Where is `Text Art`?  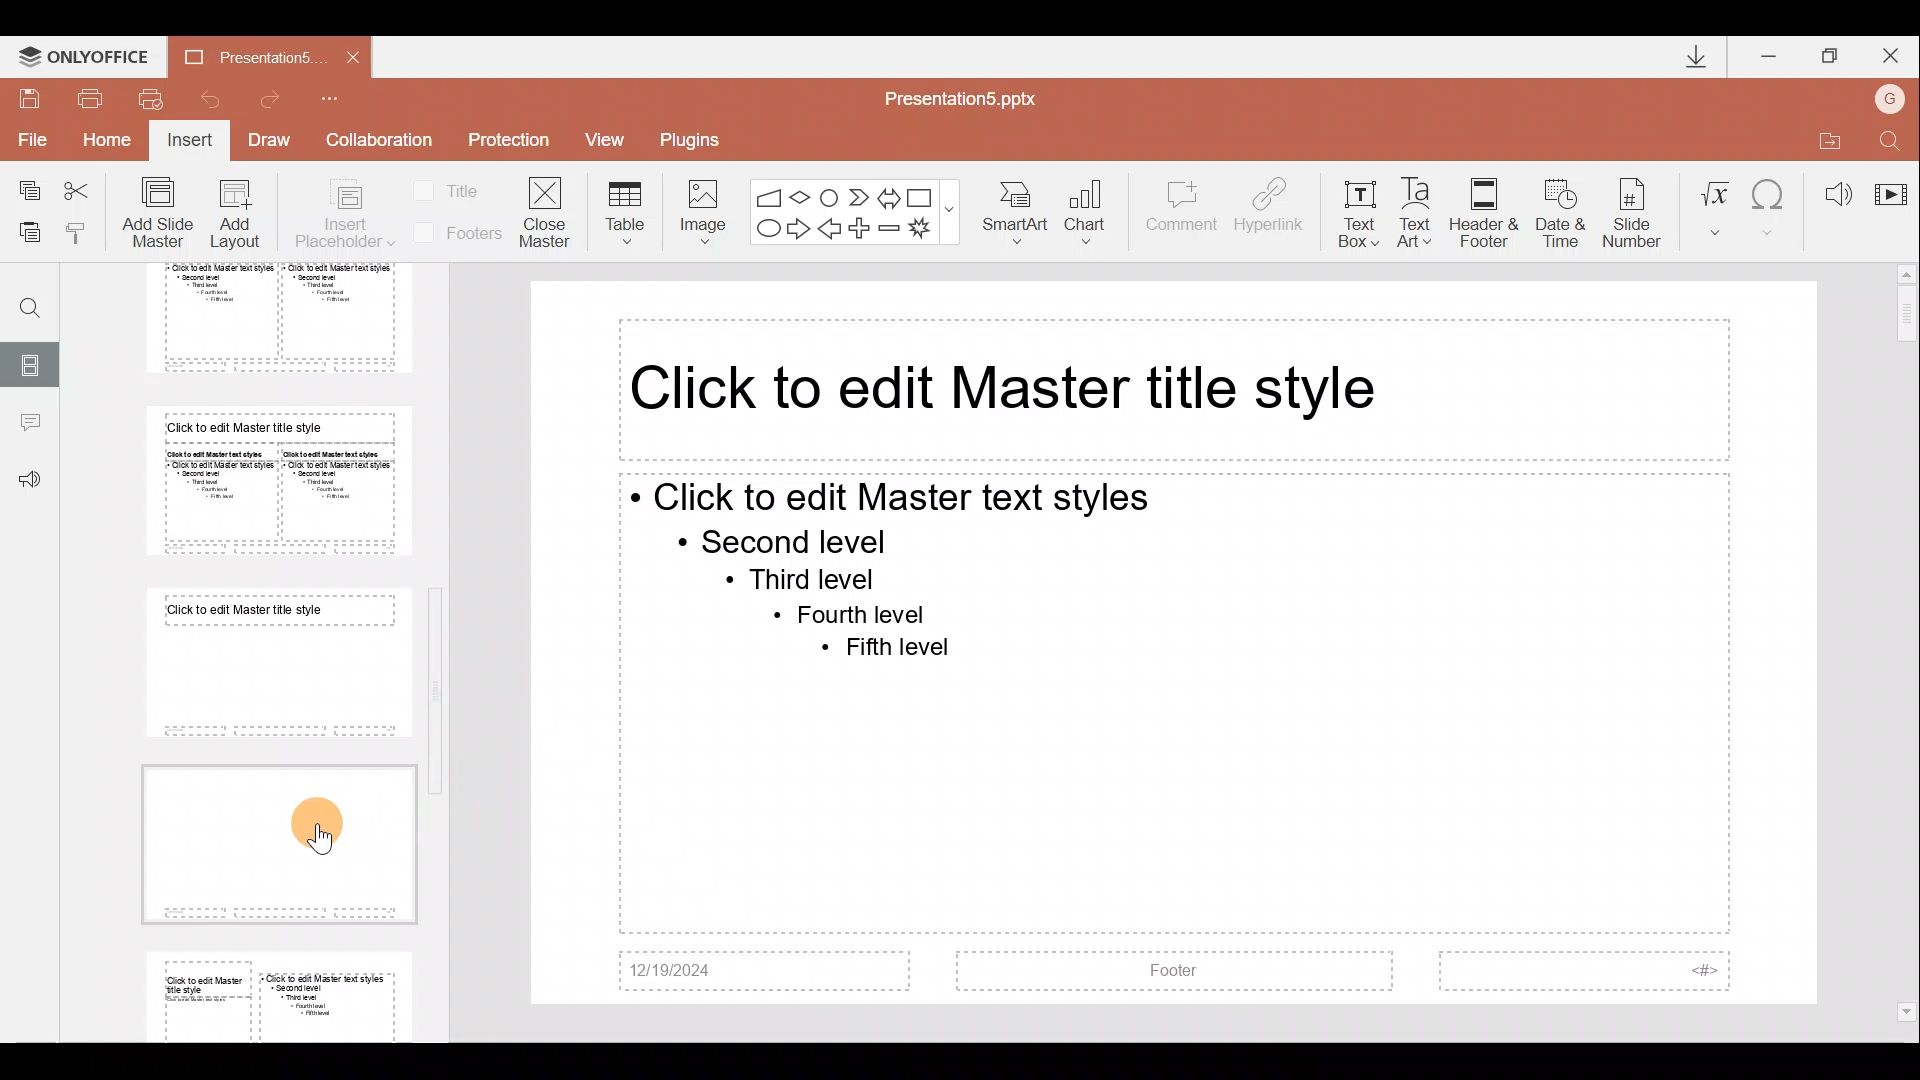
Text Art is located at coordinates (1420, 207).